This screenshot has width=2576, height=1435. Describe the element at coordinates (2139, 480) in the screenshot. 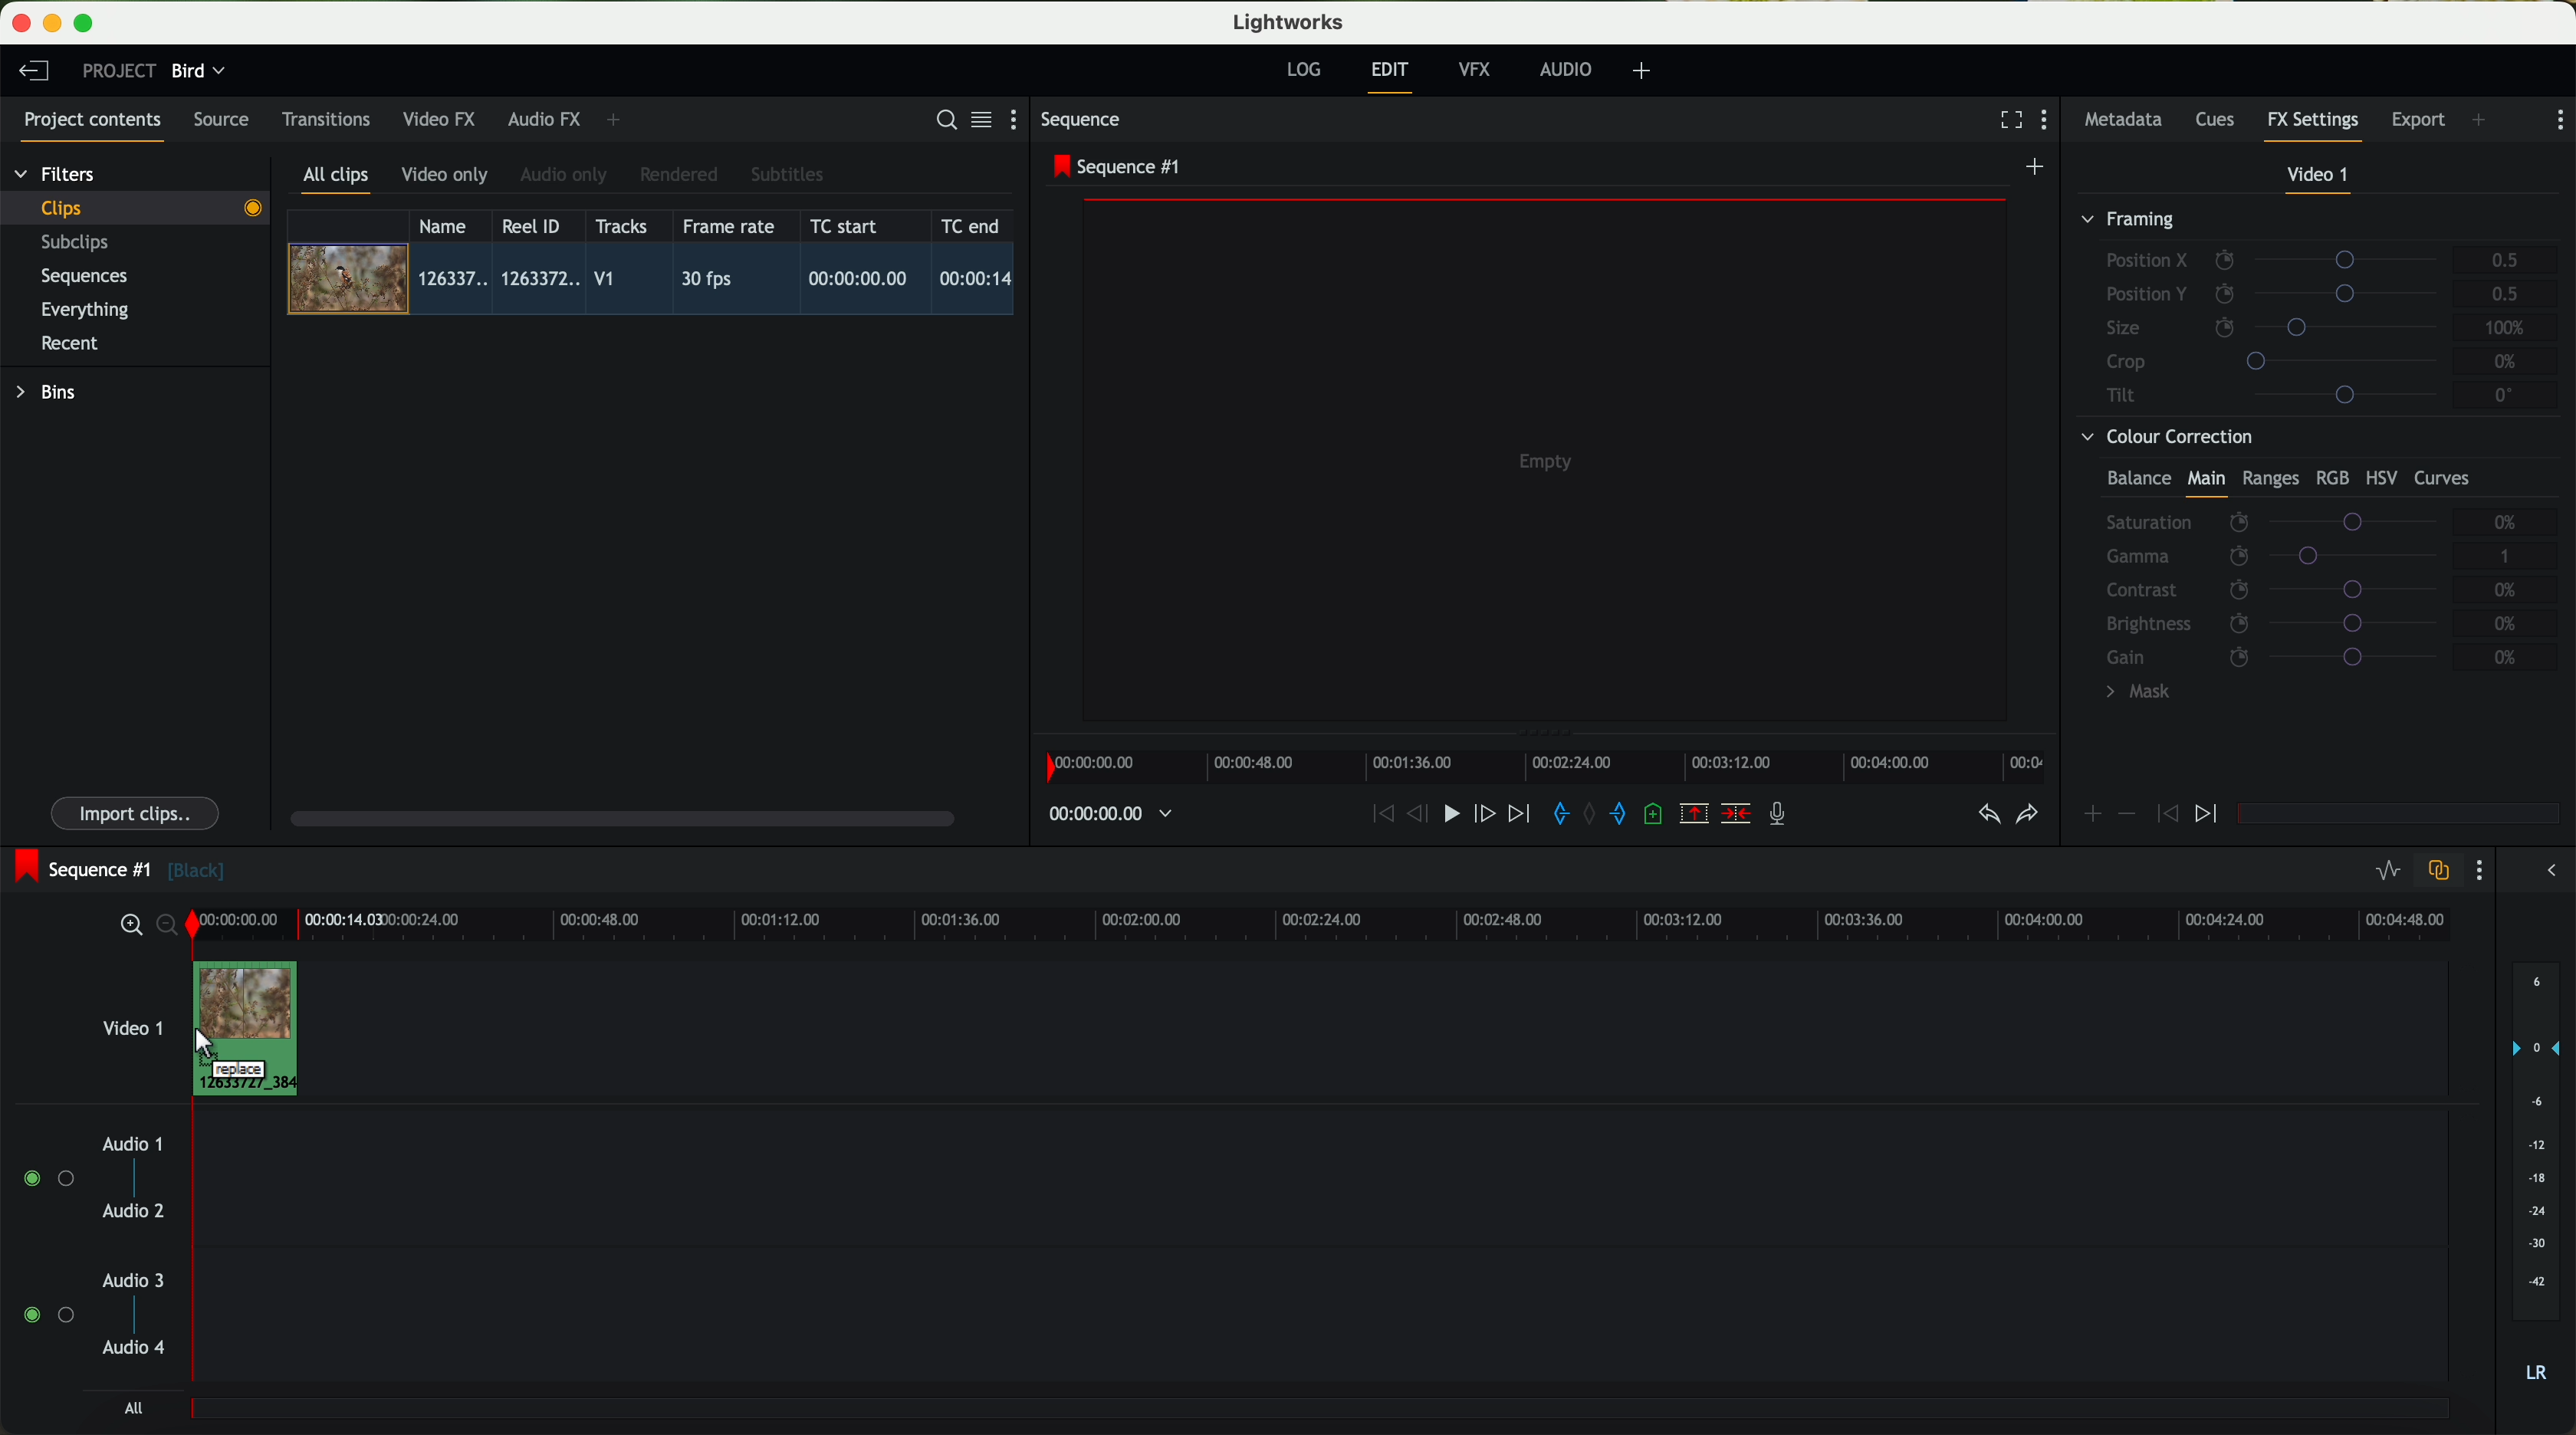

I see `balance` at that location.